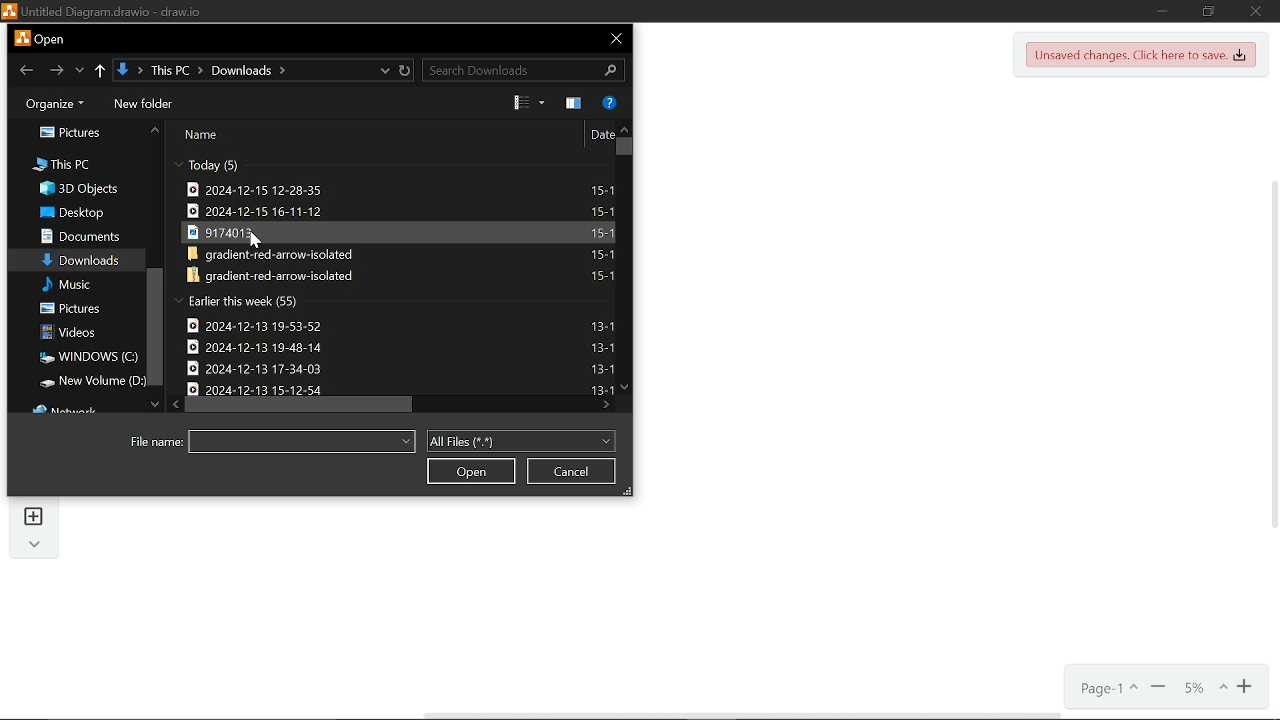 This screenshot has height=720, width=1280. What do you see at coordinates (110, 11) in the screenshot?
I see `current window` at bounding box center [110, 11].